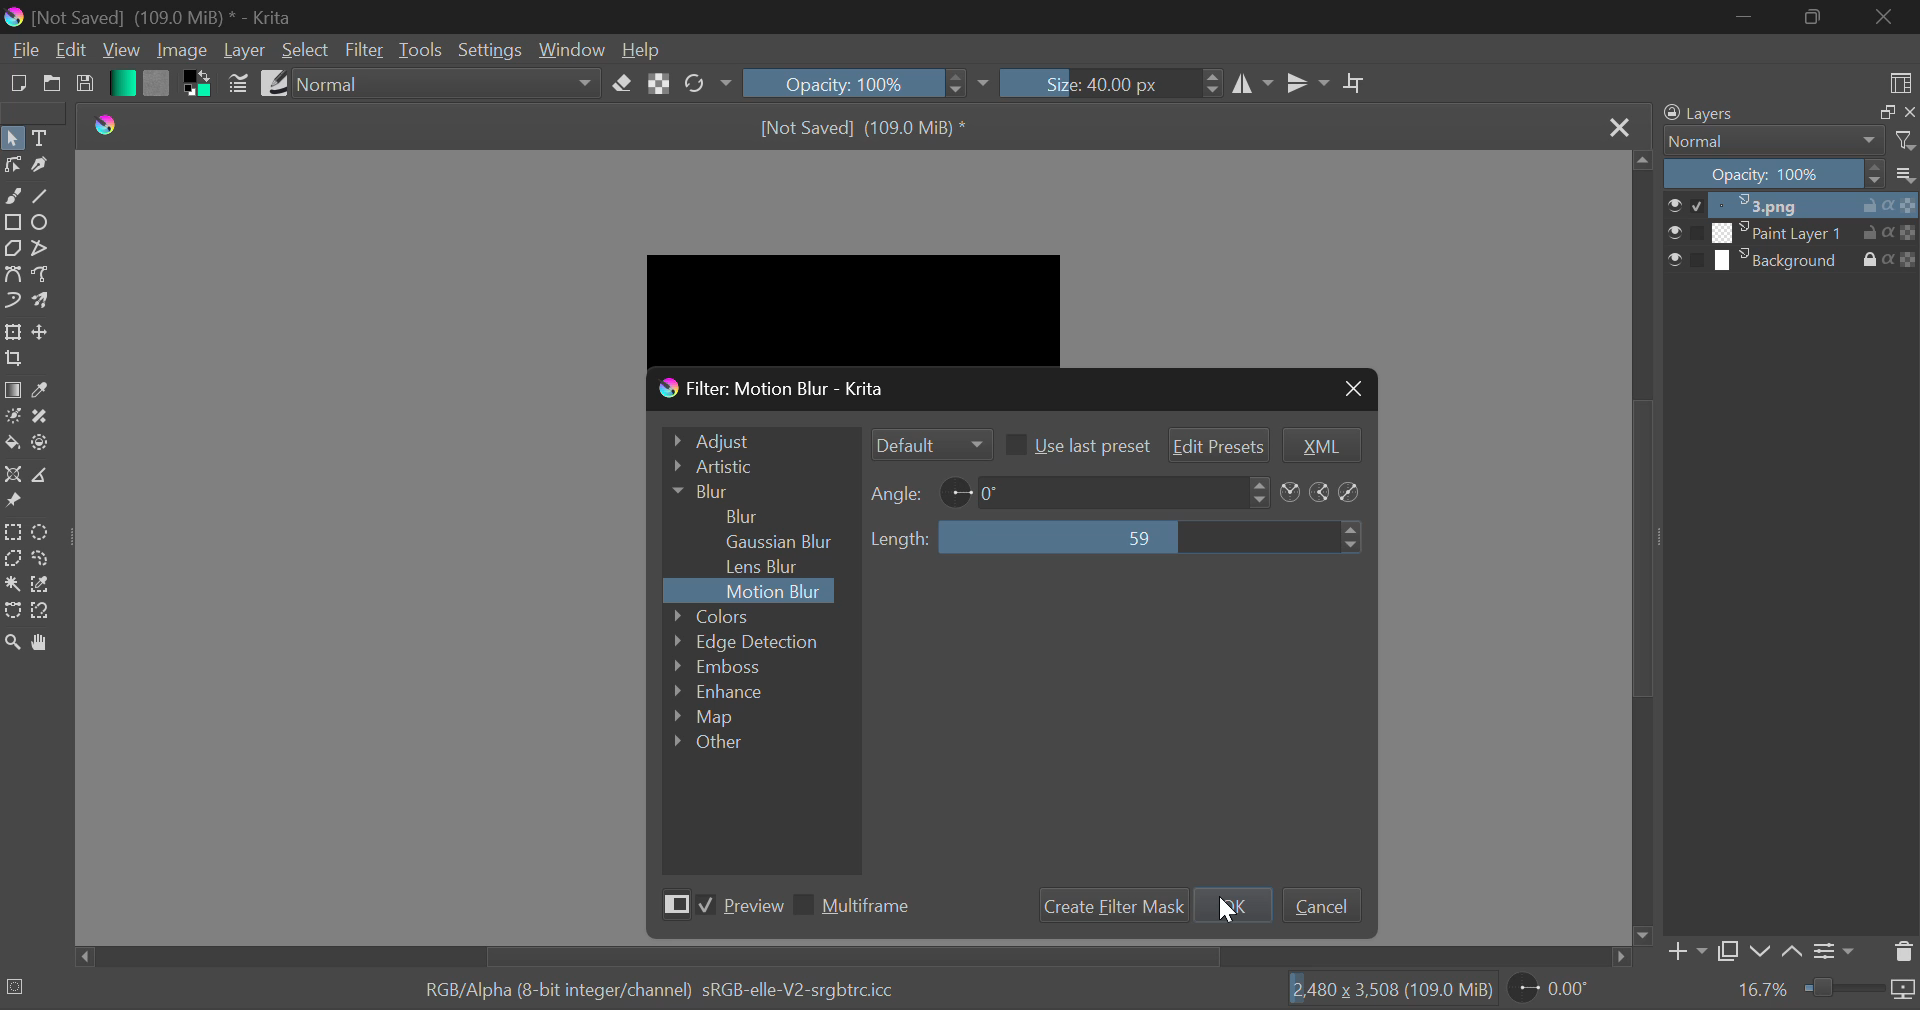  Describe the element at coordinates (715, 666) in the screenshot. I see `Emboss` at that location.